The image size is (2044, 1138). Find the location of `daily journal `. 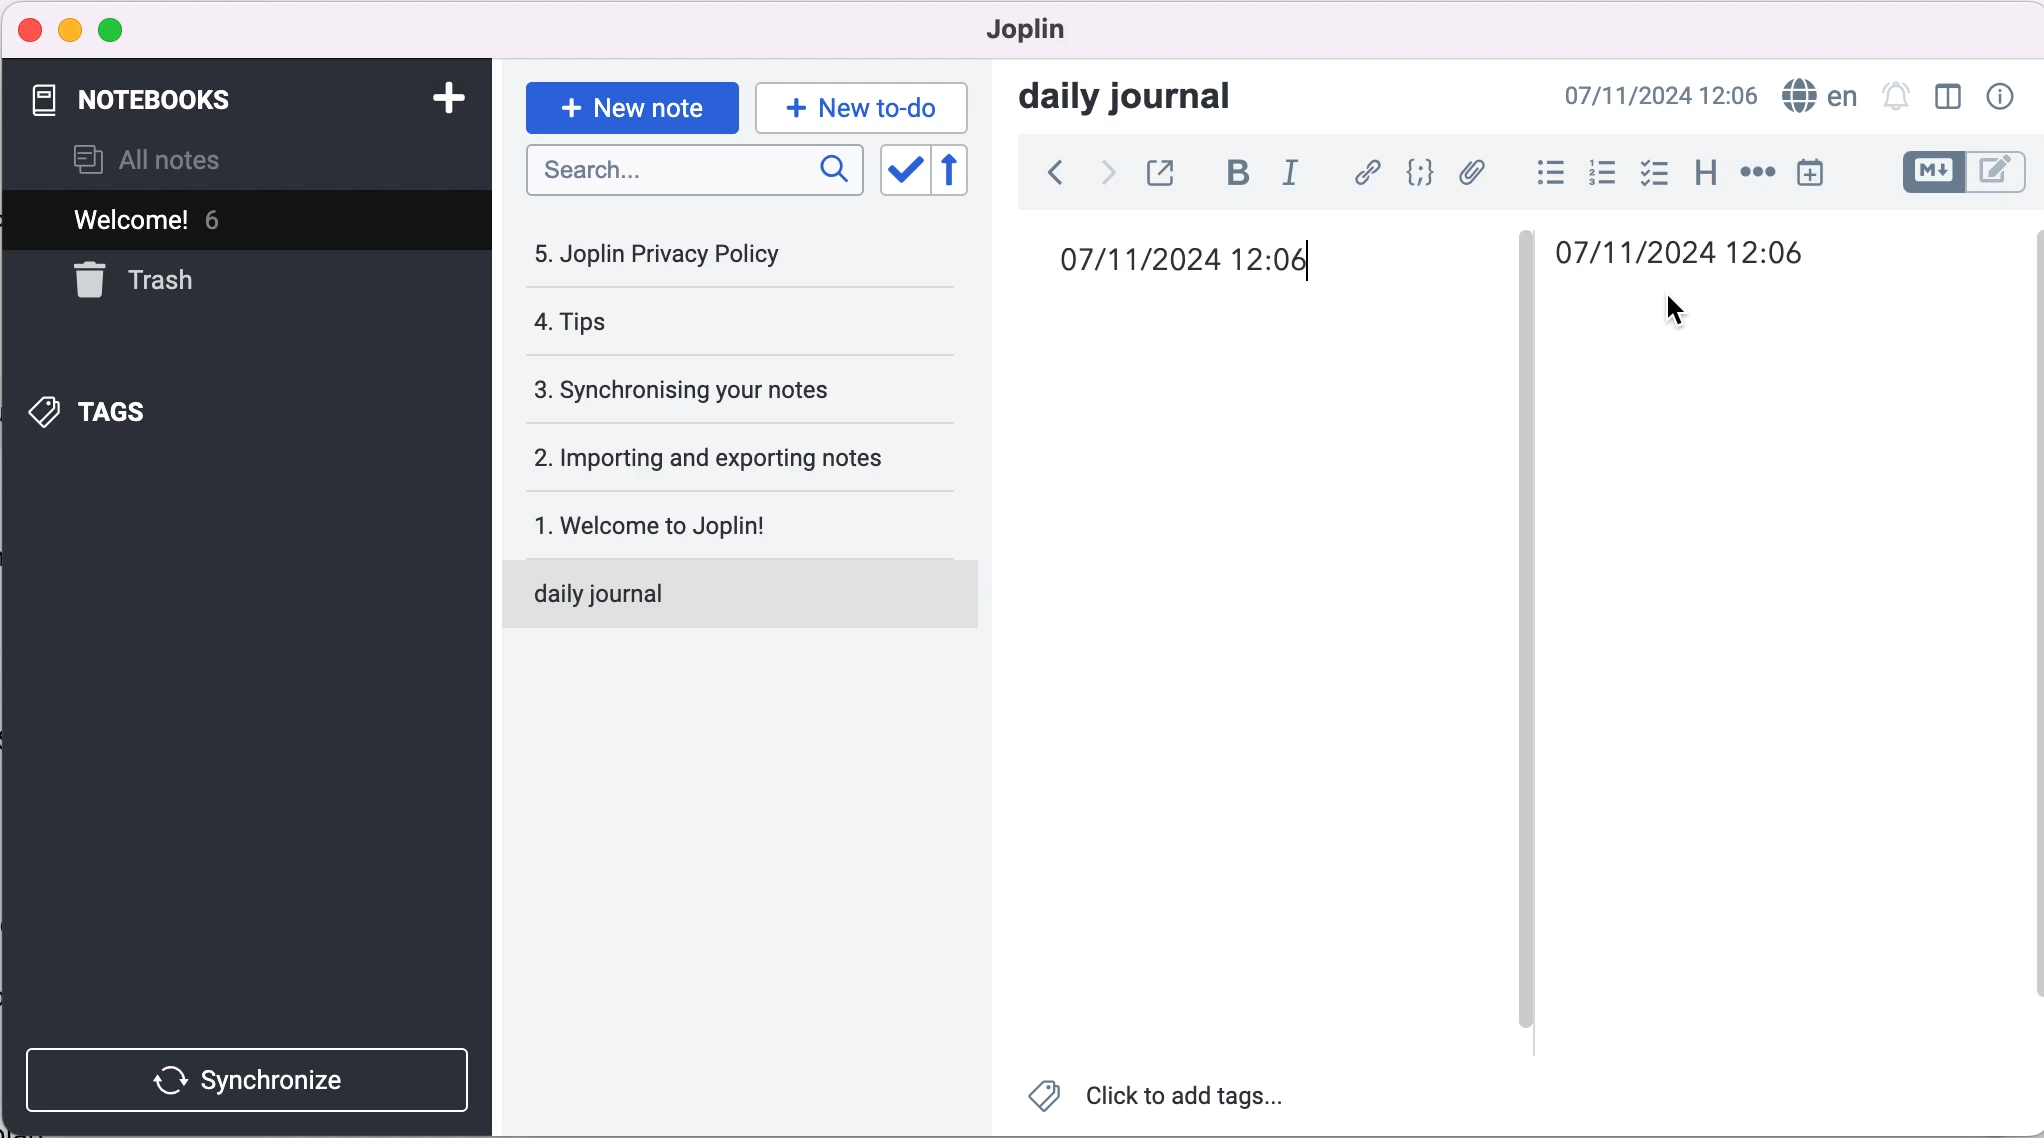

daily journal  is located at coordinates (708, 590).